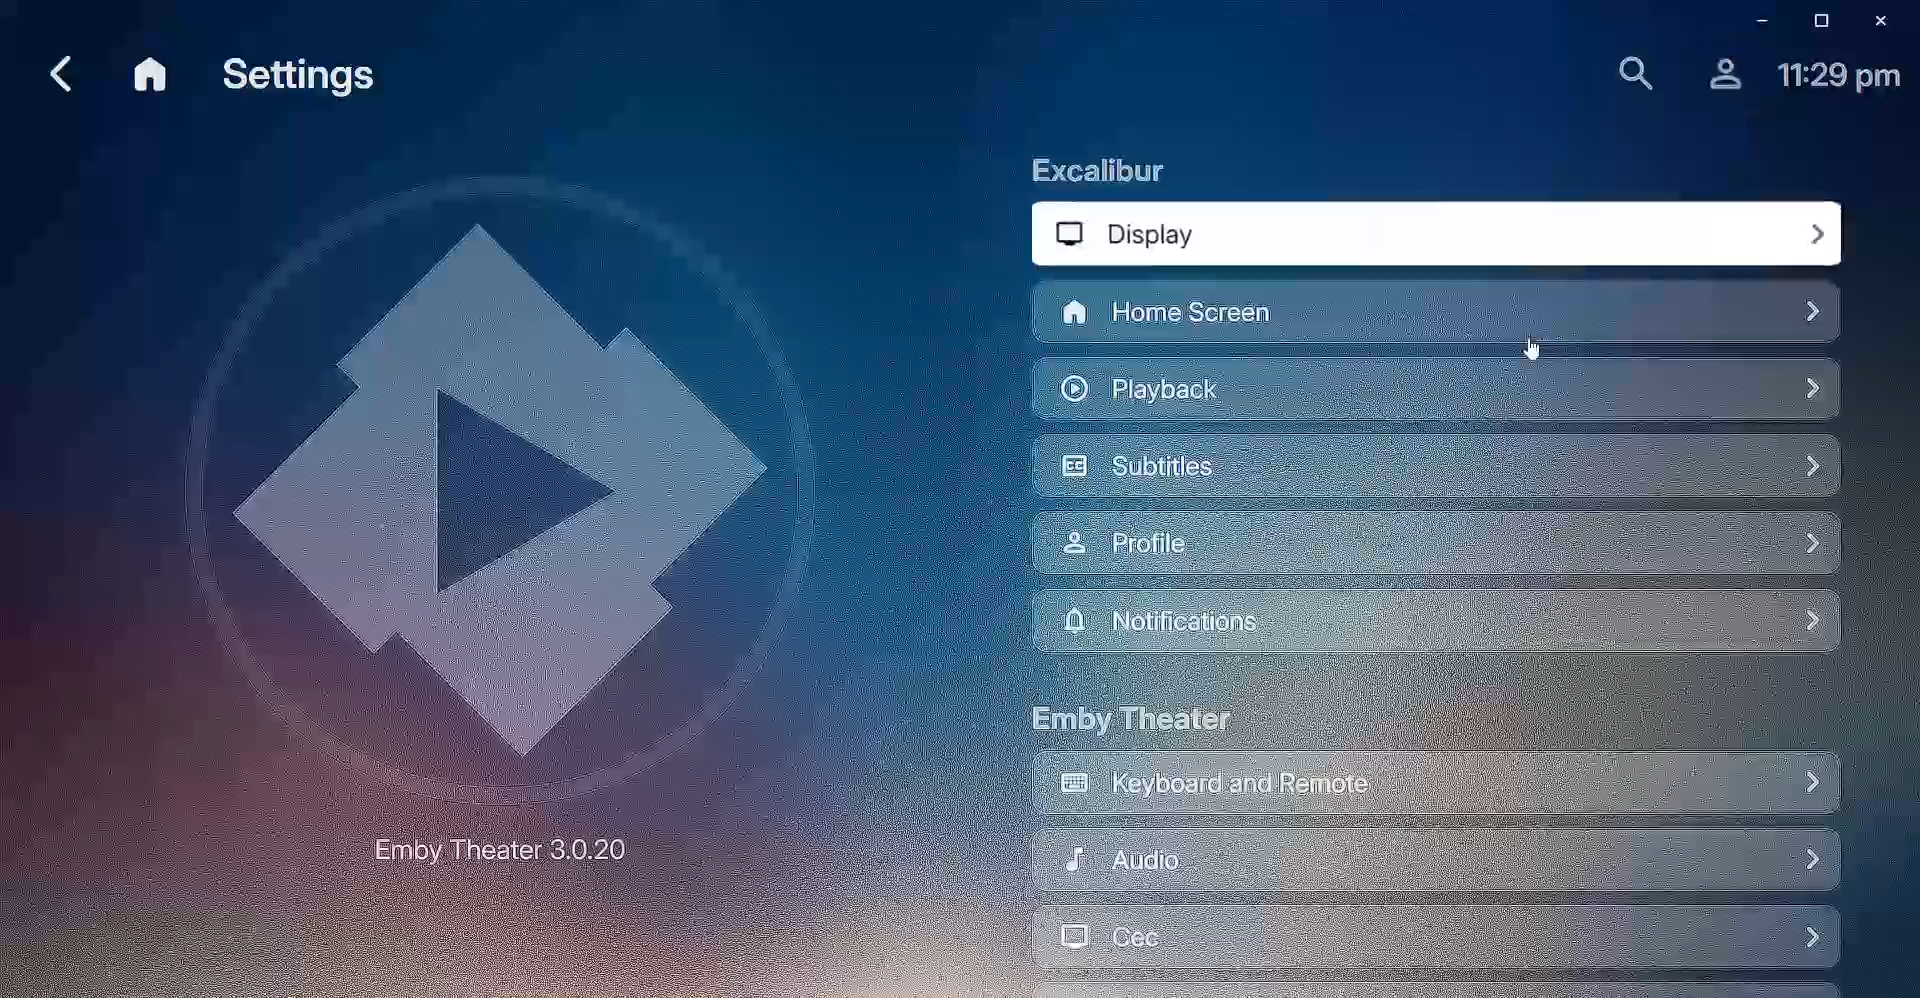  Describe the element at coordinates (1100, 174) in the screenshot. I see `Excalibur` at that location.